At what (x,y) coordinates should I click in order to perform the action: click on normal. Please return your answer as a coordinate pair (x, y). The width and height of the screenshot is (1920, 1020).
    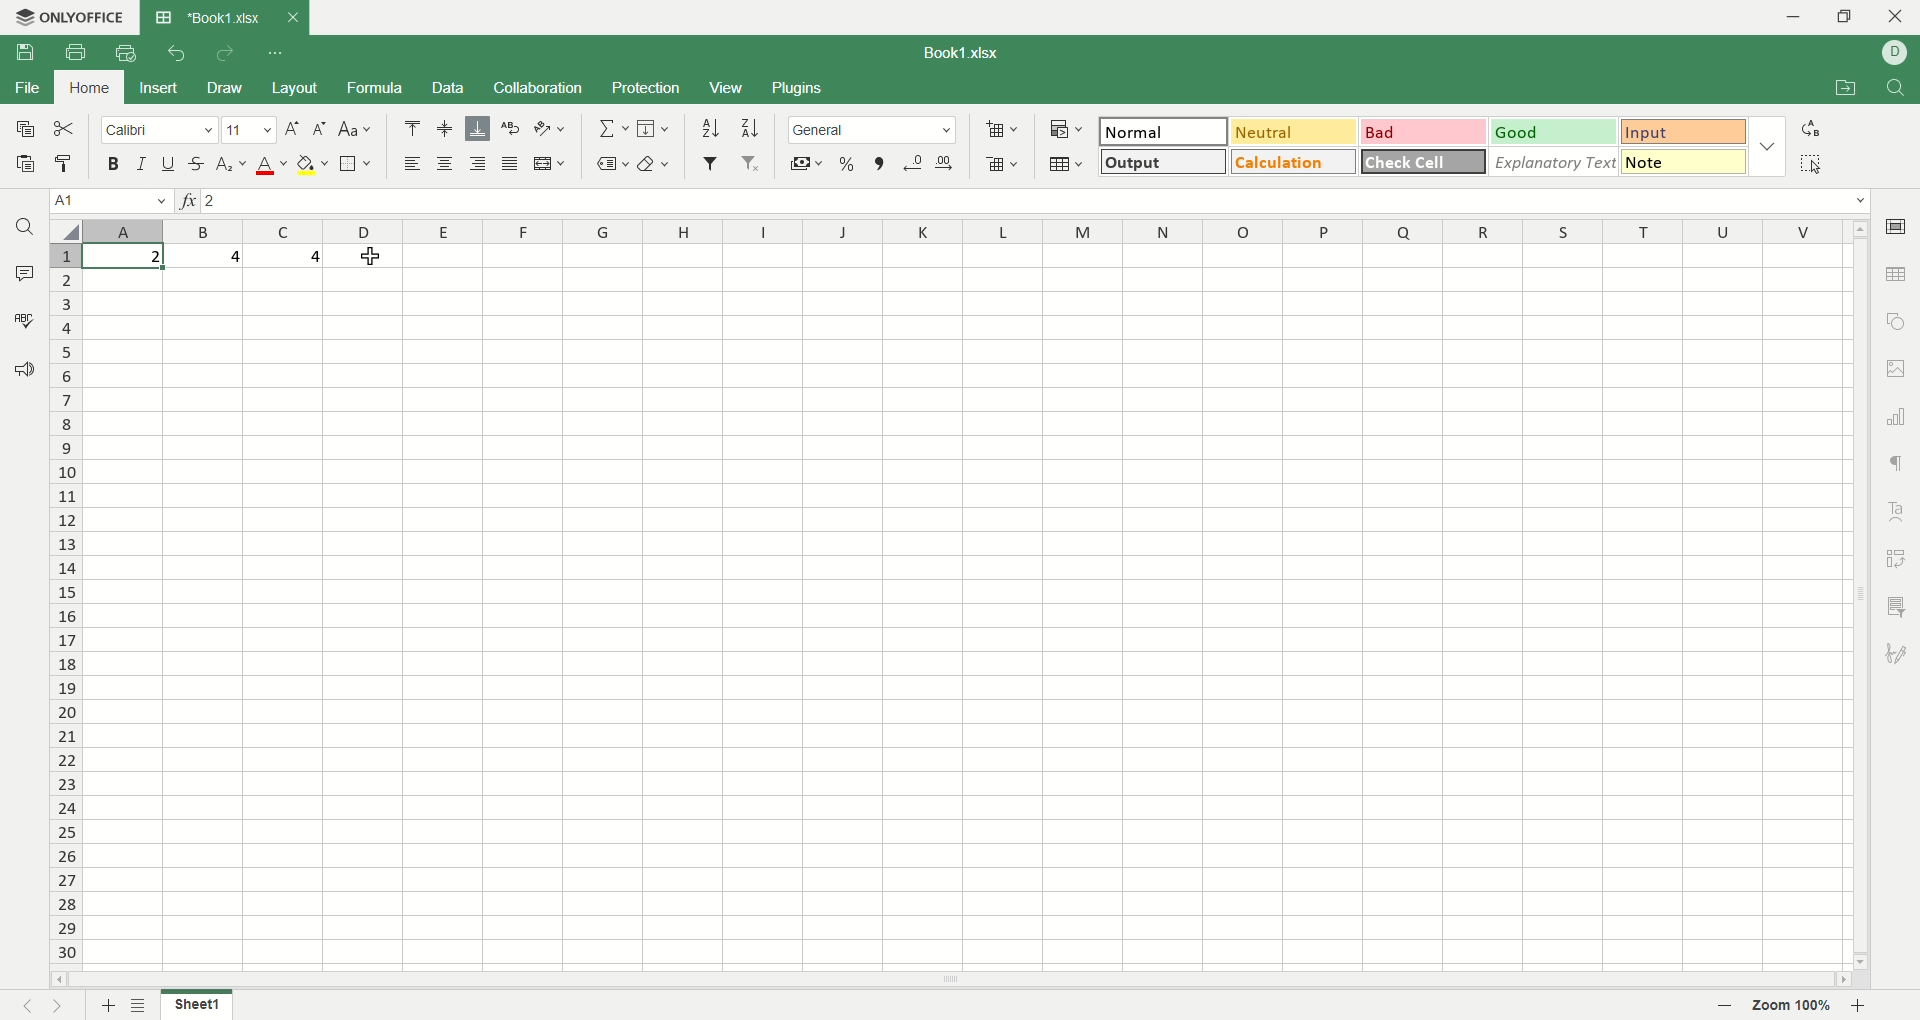
    Looking at the image, I should click on (1167, 130).